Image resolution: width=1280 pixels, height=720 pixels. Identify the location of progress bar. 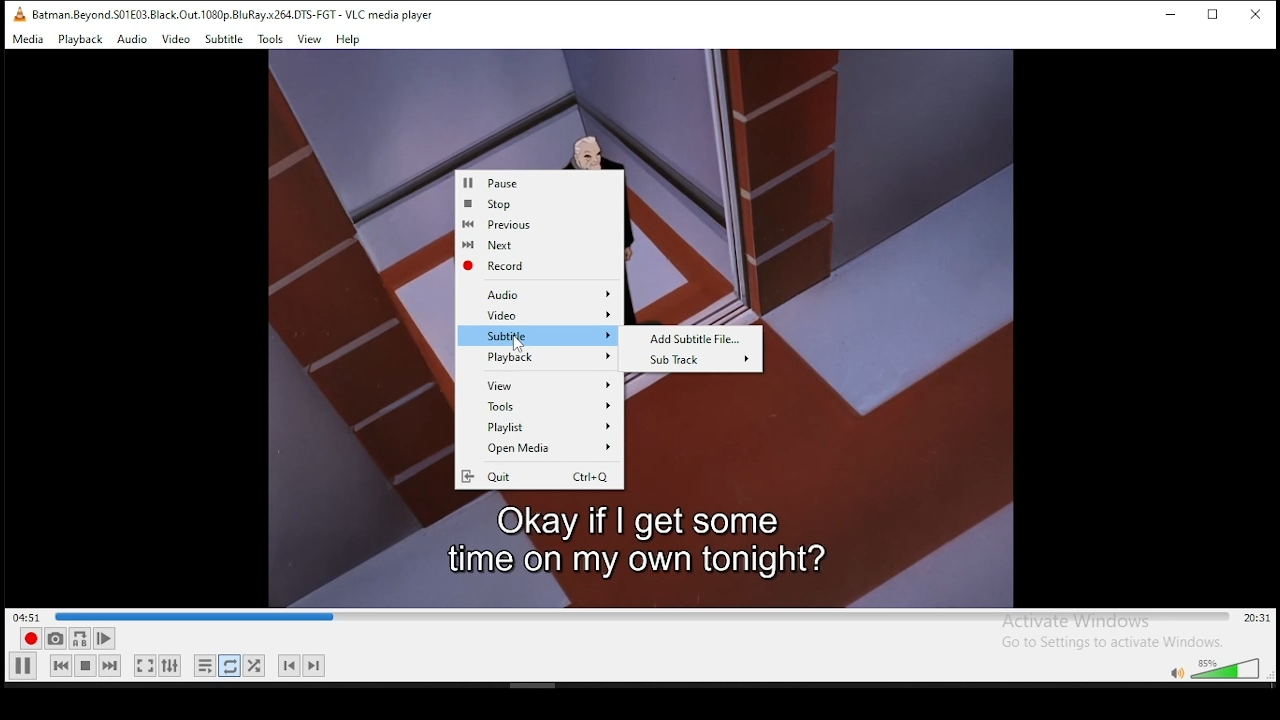
(643, 616).